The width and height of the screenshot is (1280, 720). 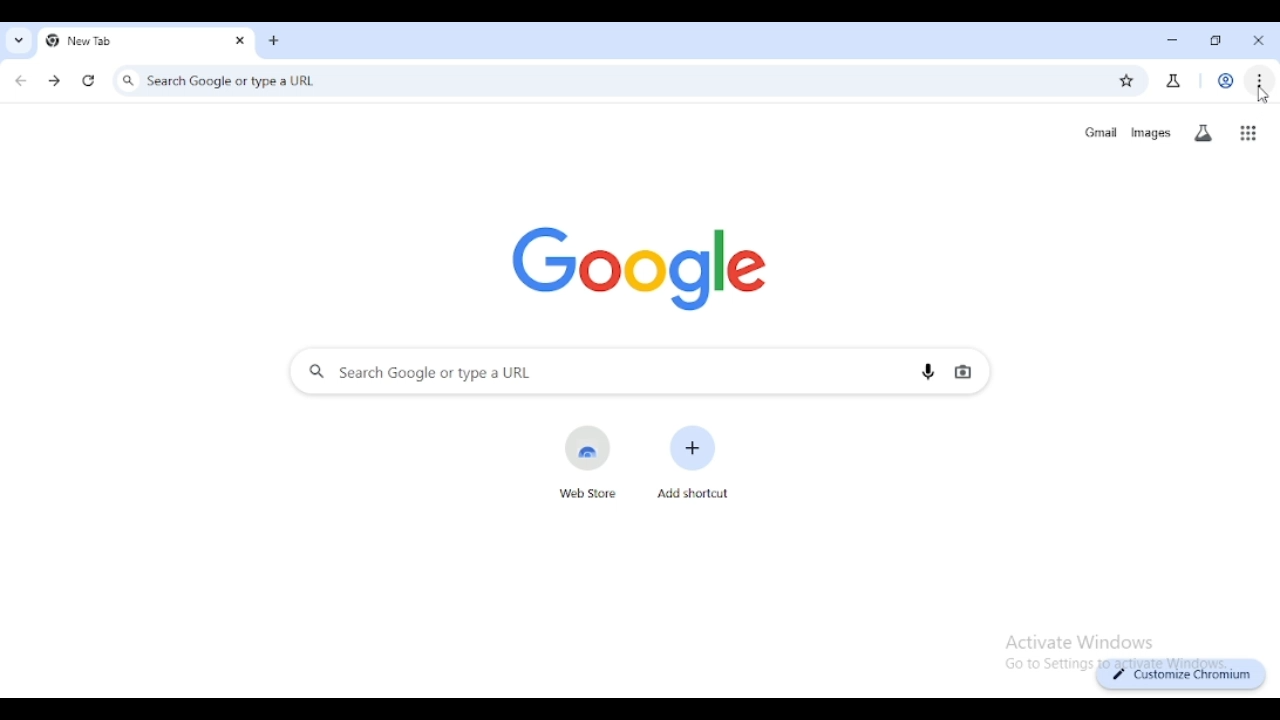 I want to click on gmail, so click(x=1102, y=133).